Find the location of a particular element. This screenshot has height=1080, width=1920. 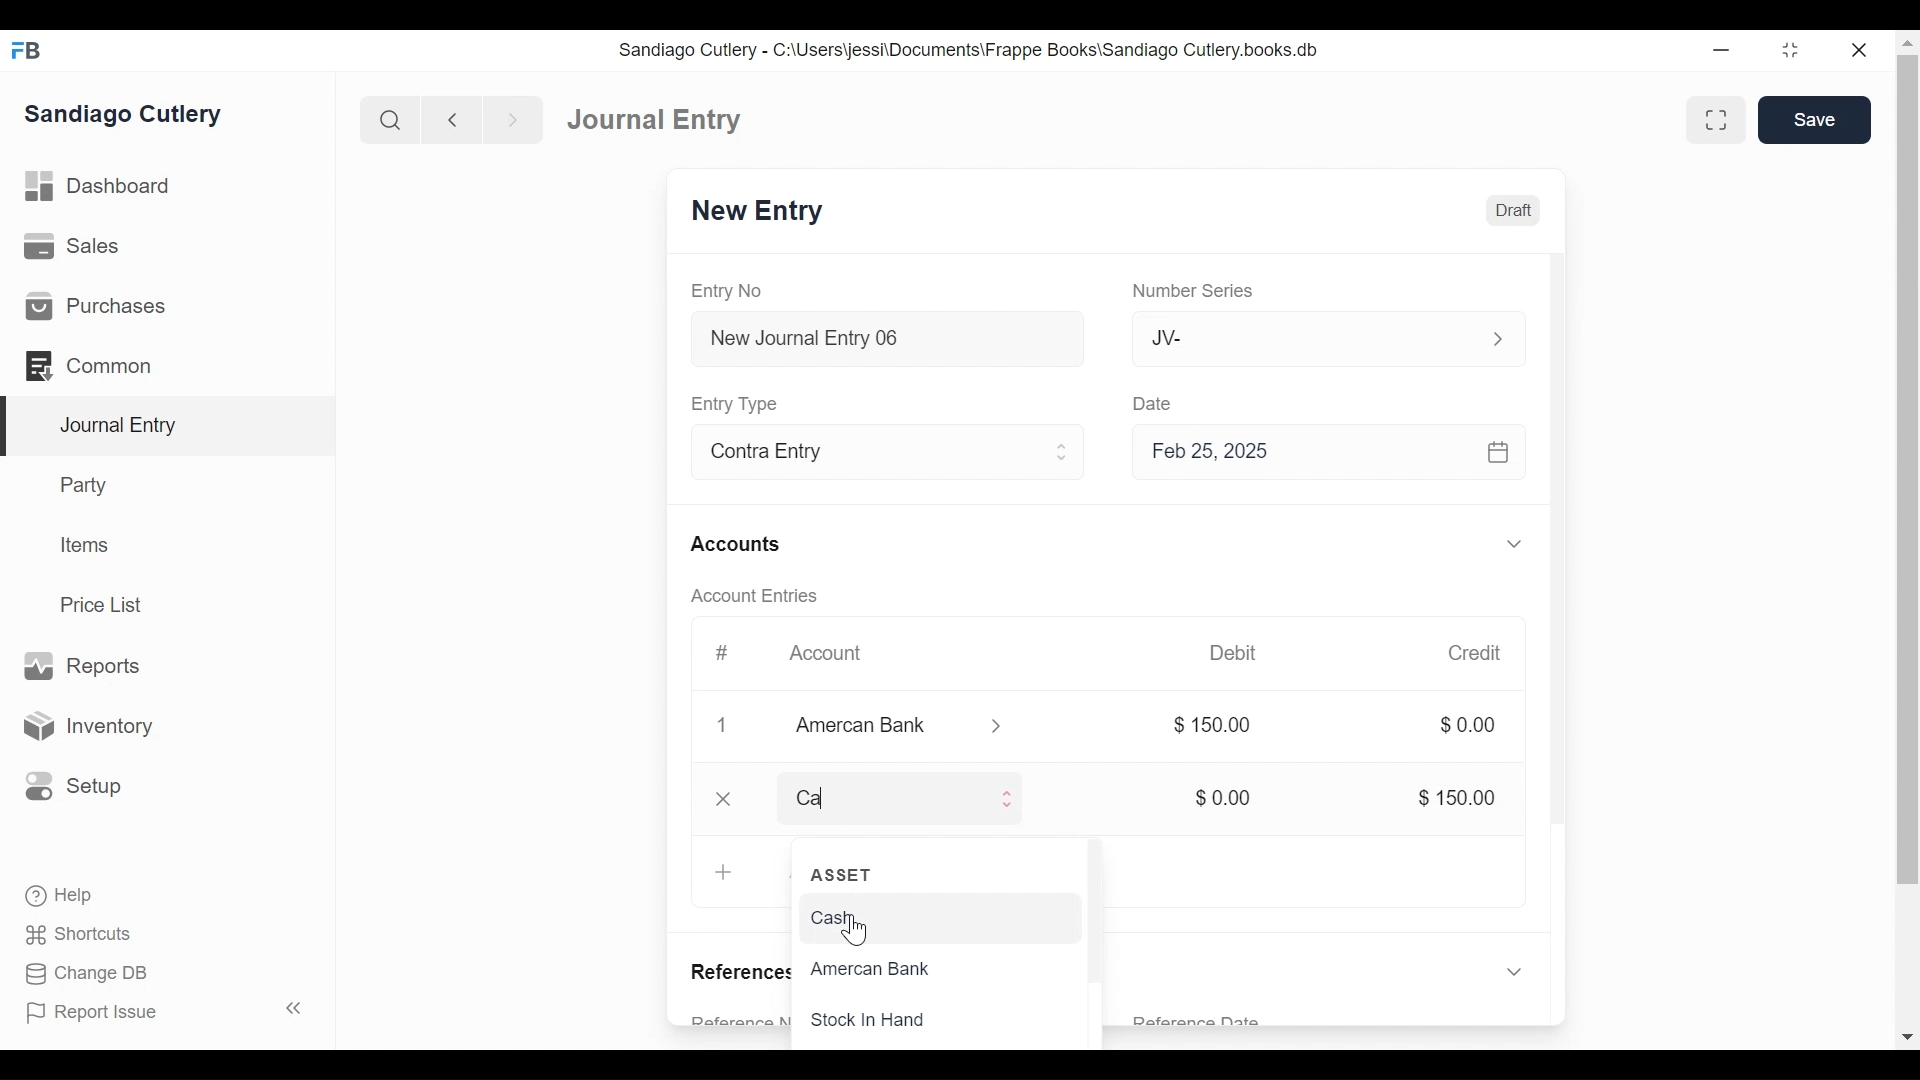

New Journal Entry 06 is located at coordinates (885, 339).